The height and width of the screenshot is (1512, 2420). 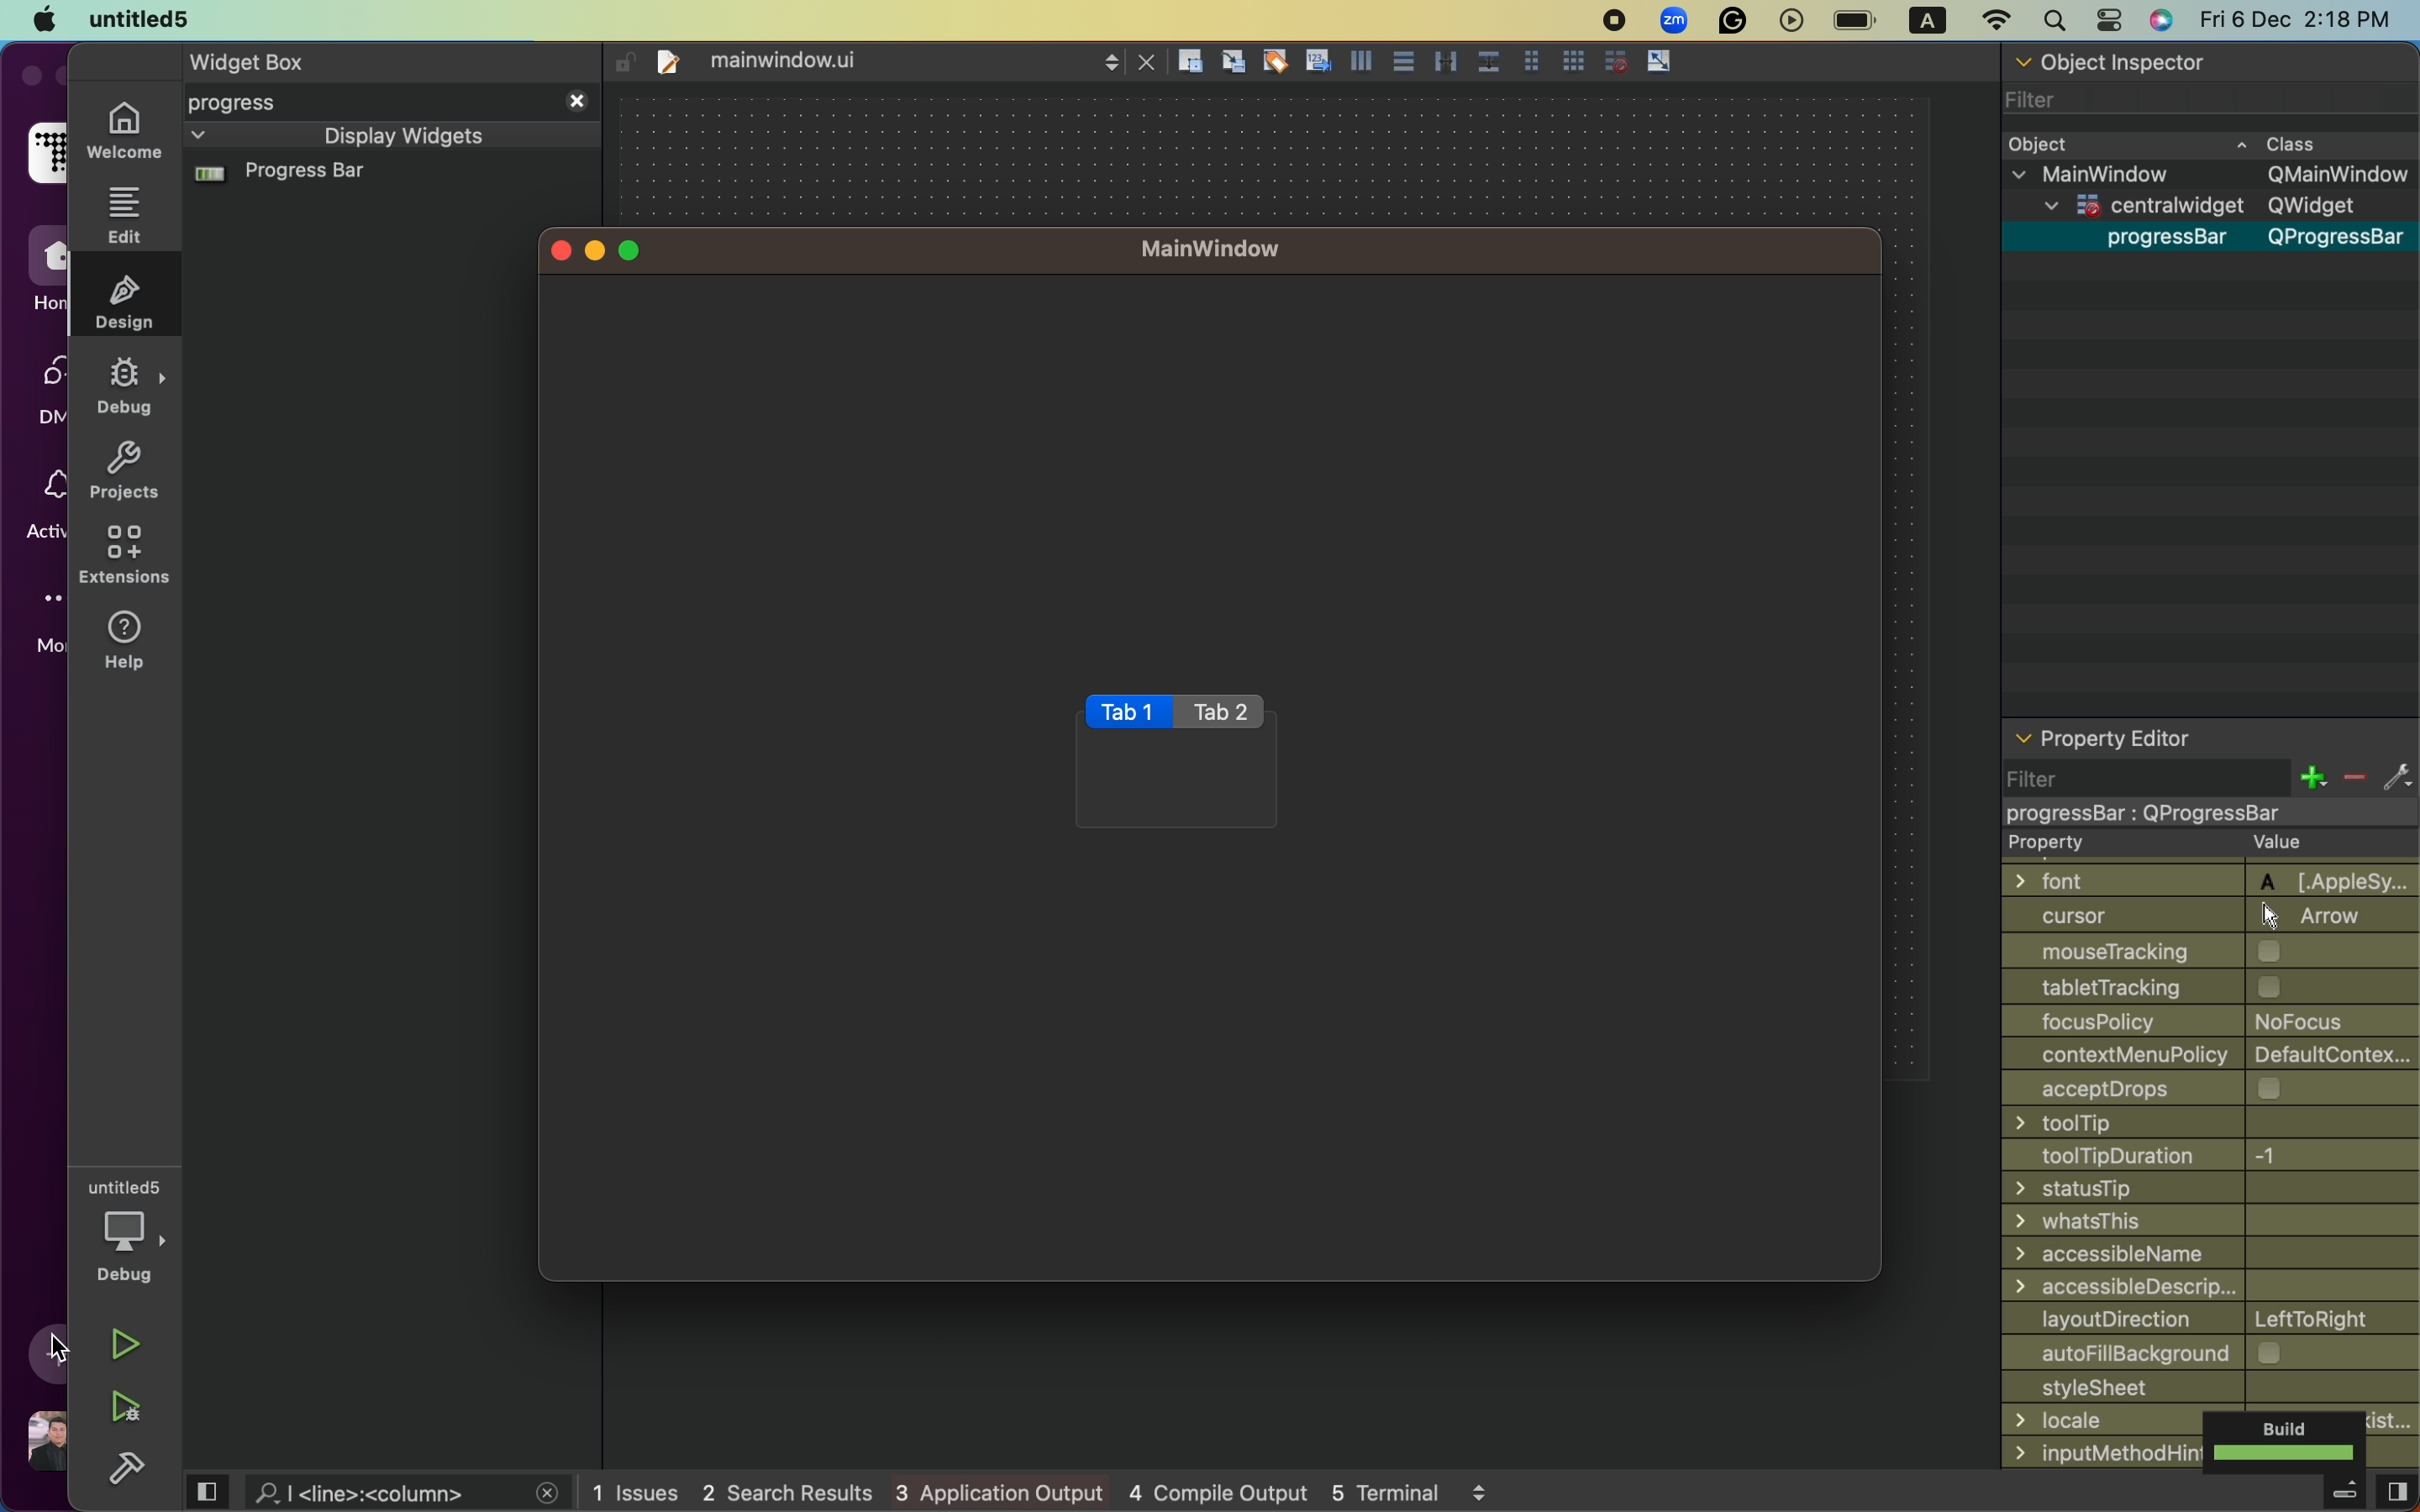 What do you see at coordinates (1222, 713) in the screenshot?
I see `tab2` at bounding box center [1222, 713].